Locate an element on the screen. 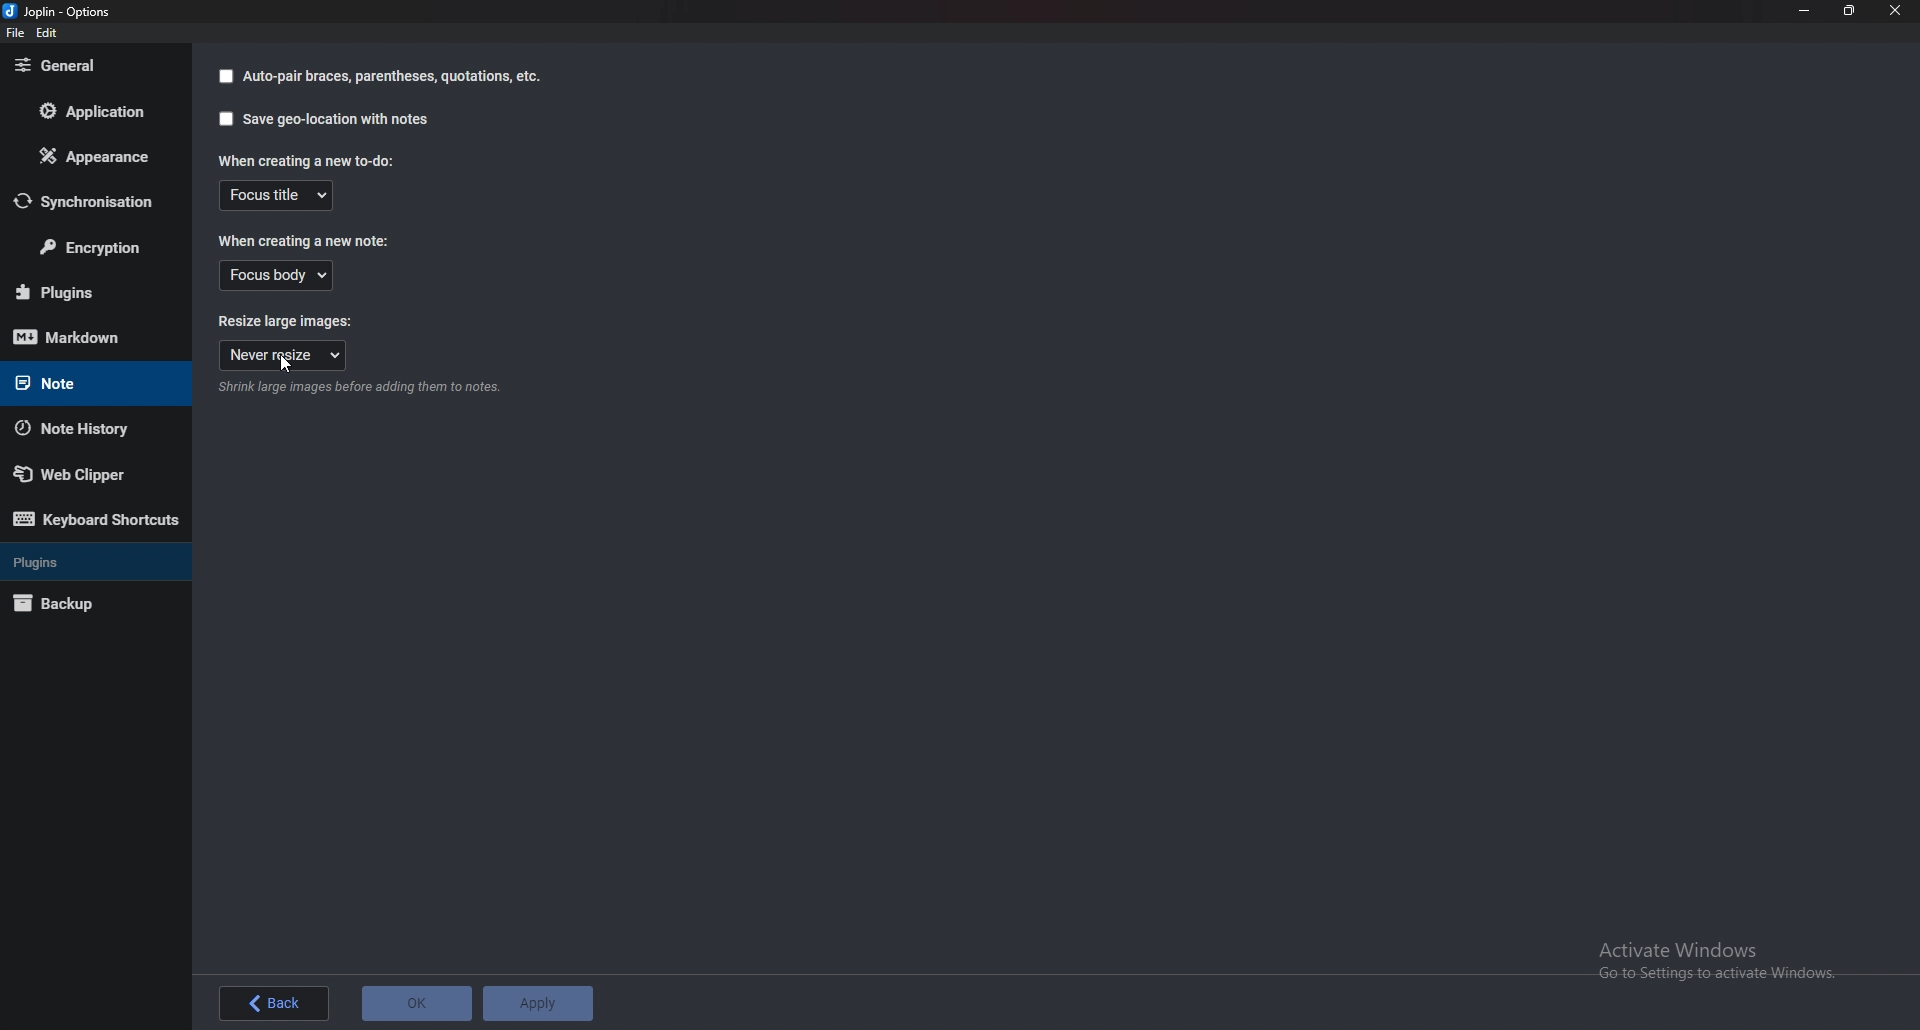 This screenshot has height=1030, width=1920. encryption is located at coordinates (90, 244).